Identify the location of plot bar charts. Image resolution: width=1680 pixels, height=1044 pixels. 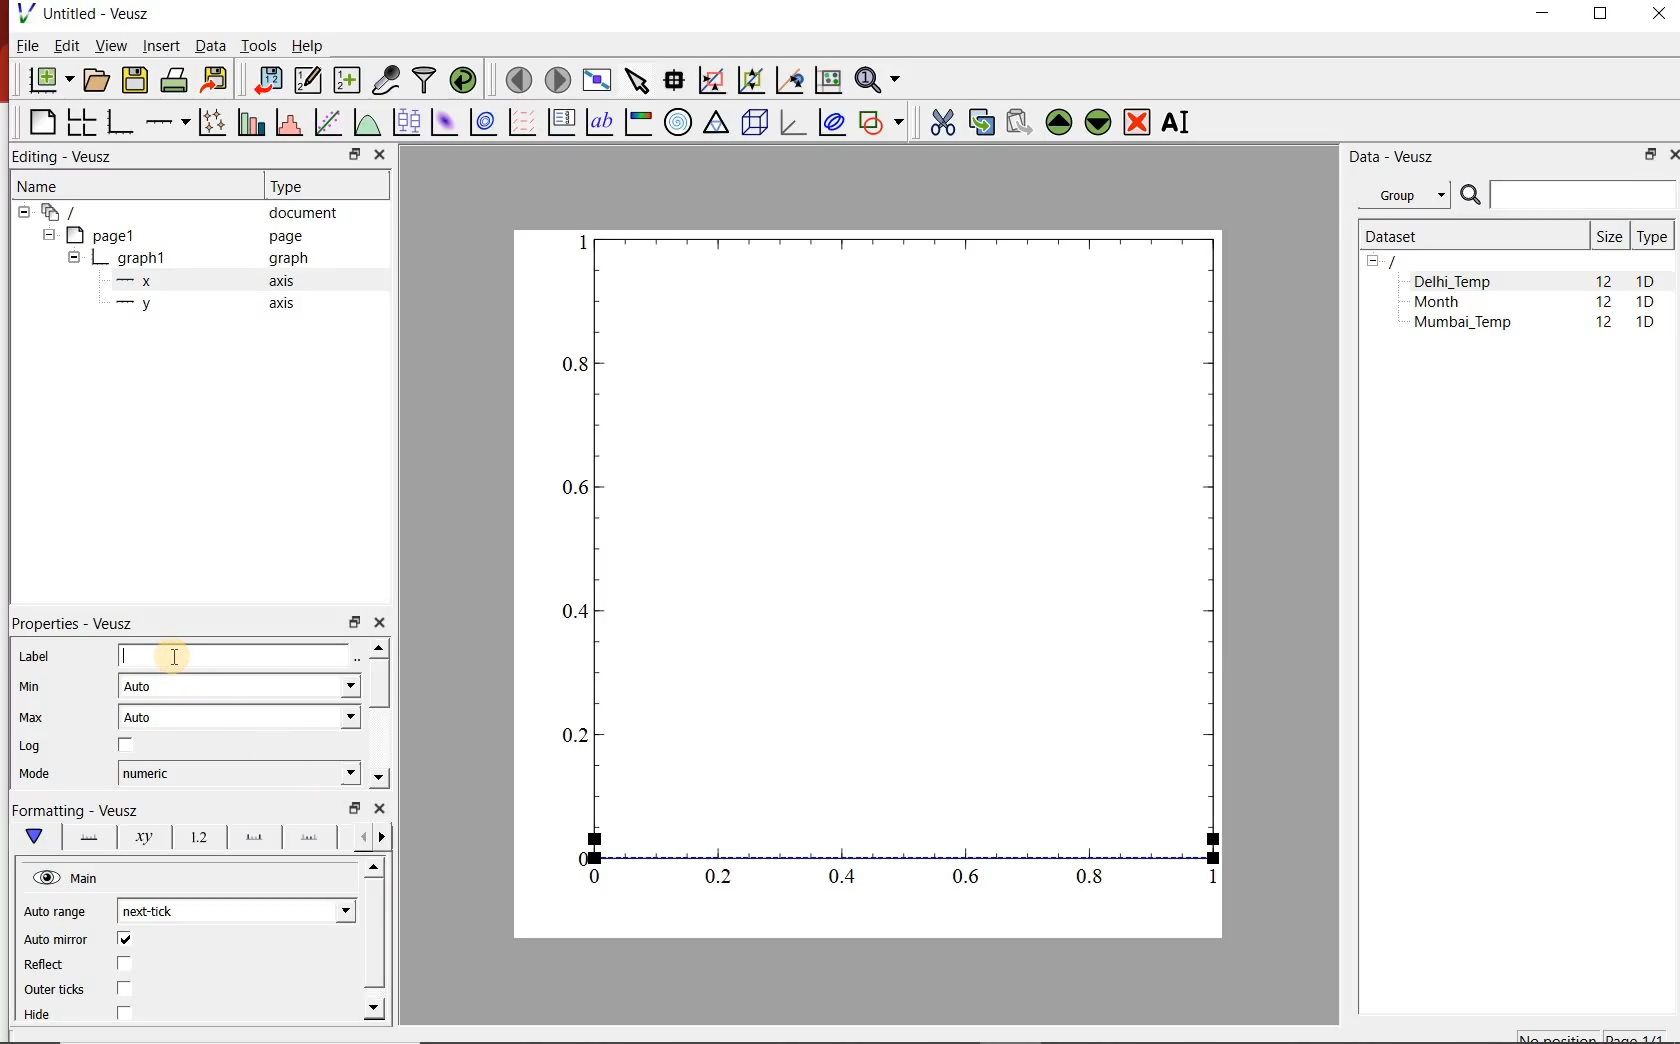
(248, 123).